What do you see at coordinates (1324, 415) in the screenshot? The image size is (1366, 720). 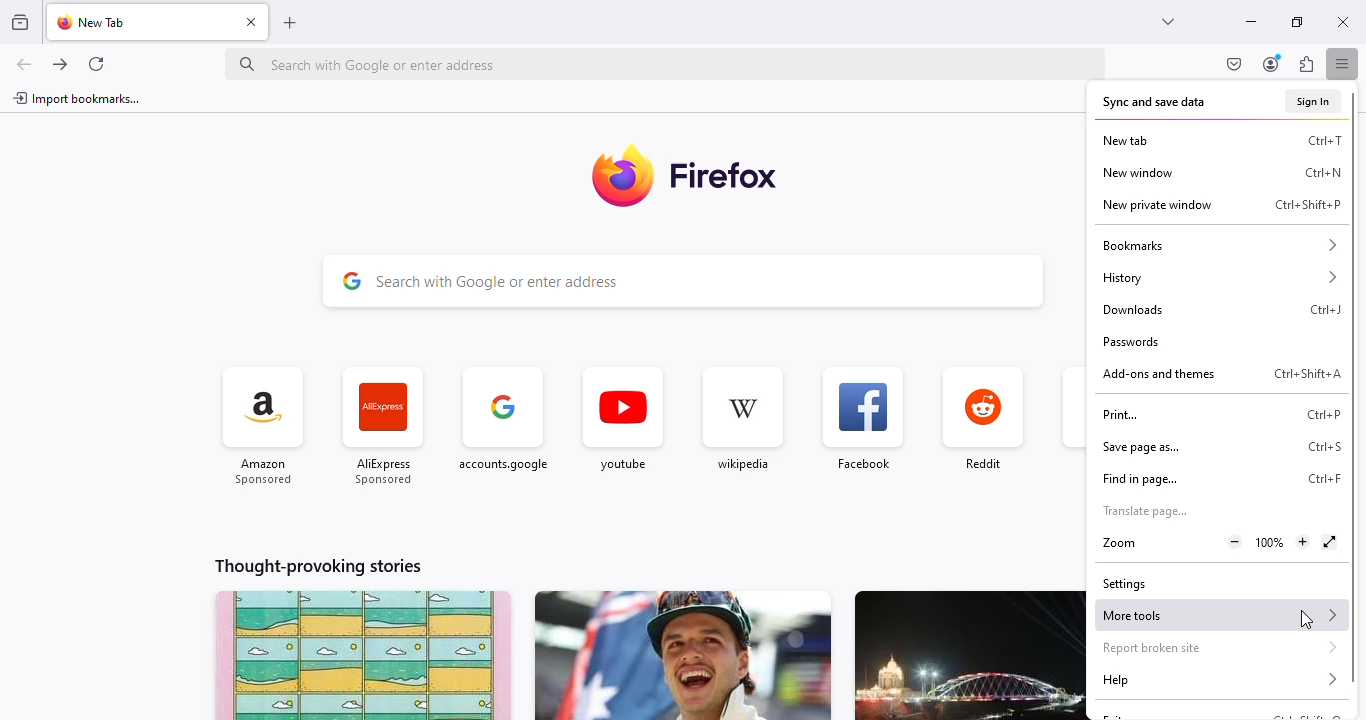 I see `shortcut for print` at bounding box center [1324, 415].